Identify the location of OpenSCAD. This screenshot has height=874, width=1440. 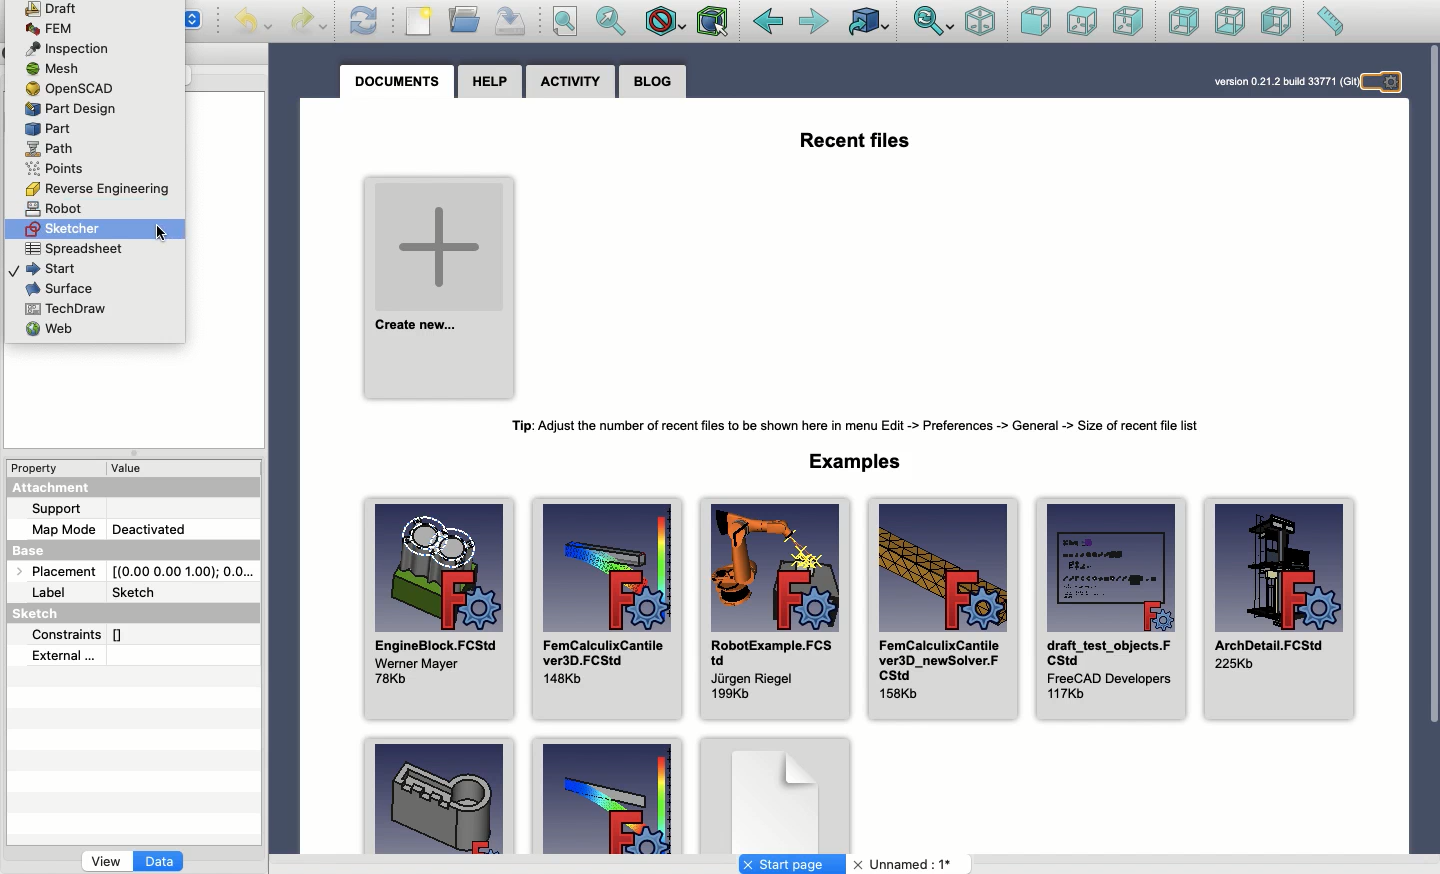
(74, 89).